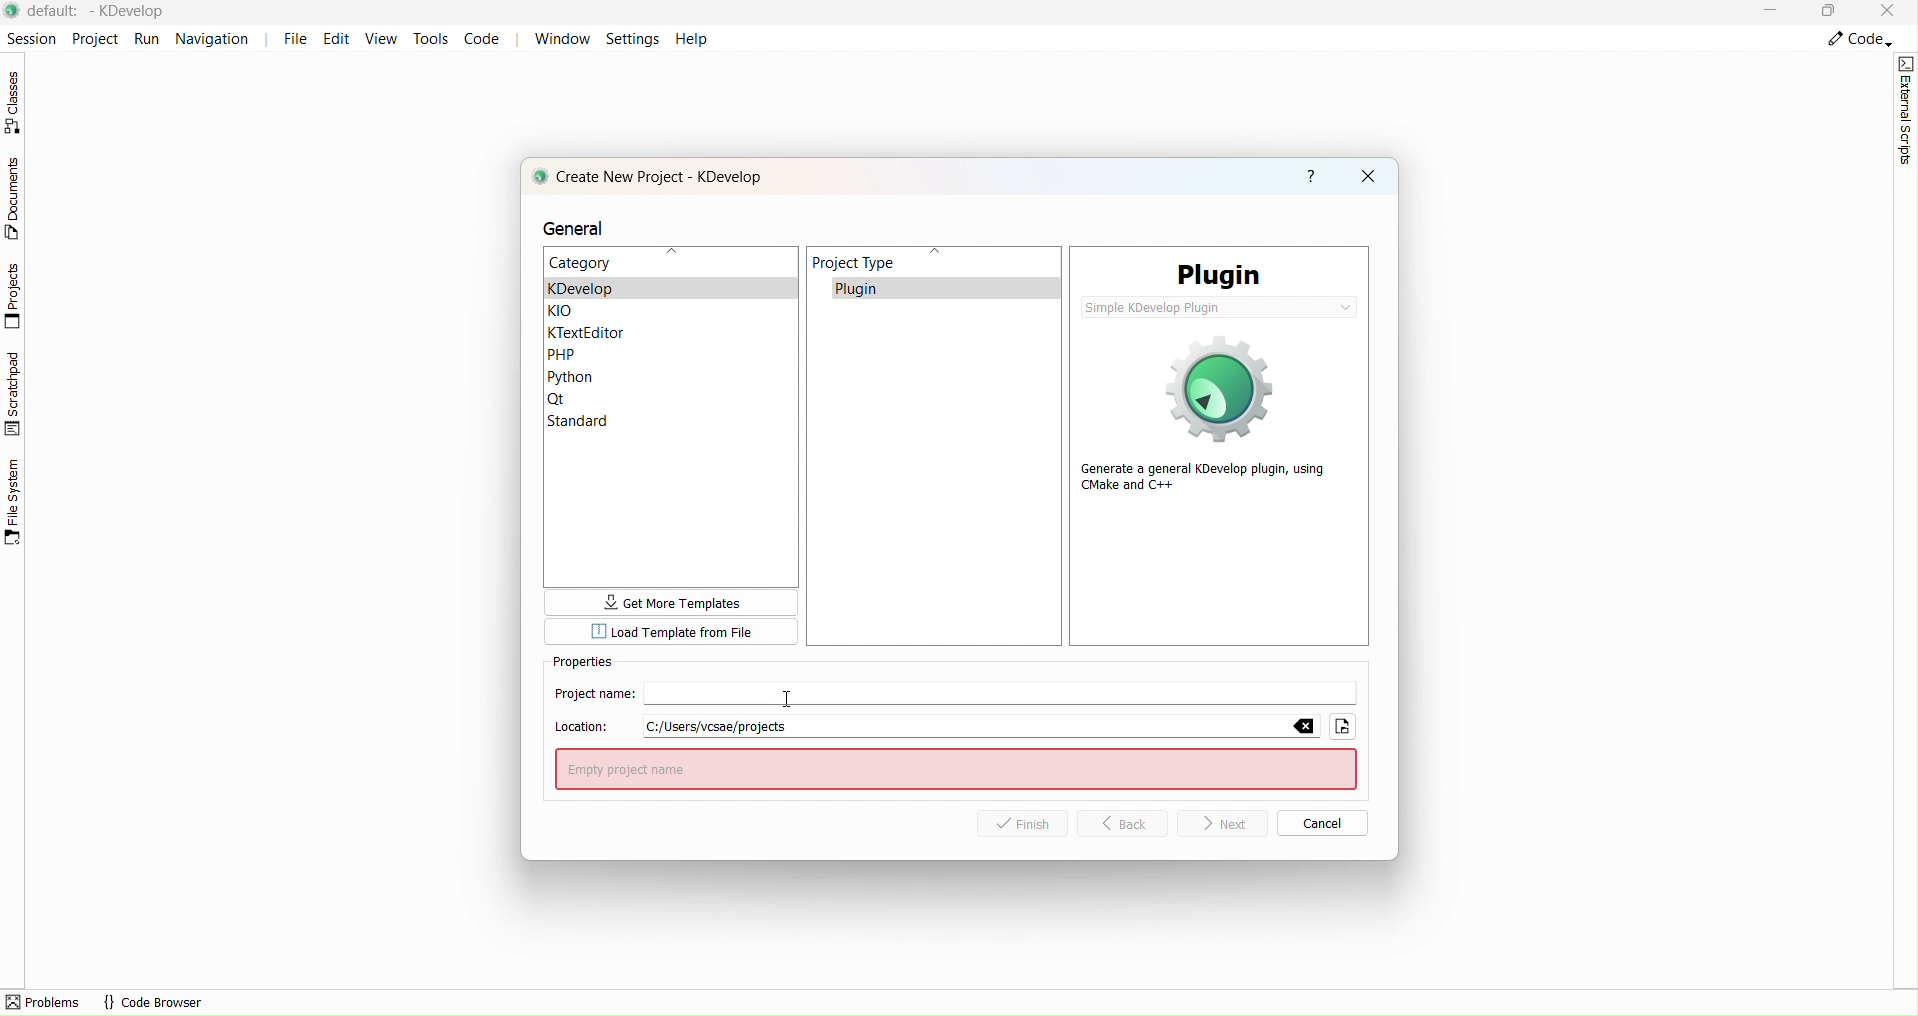 Image resolution: width=1918 pixels, height=1016 pixels. I want to click on Finish, so click(1030, 826).